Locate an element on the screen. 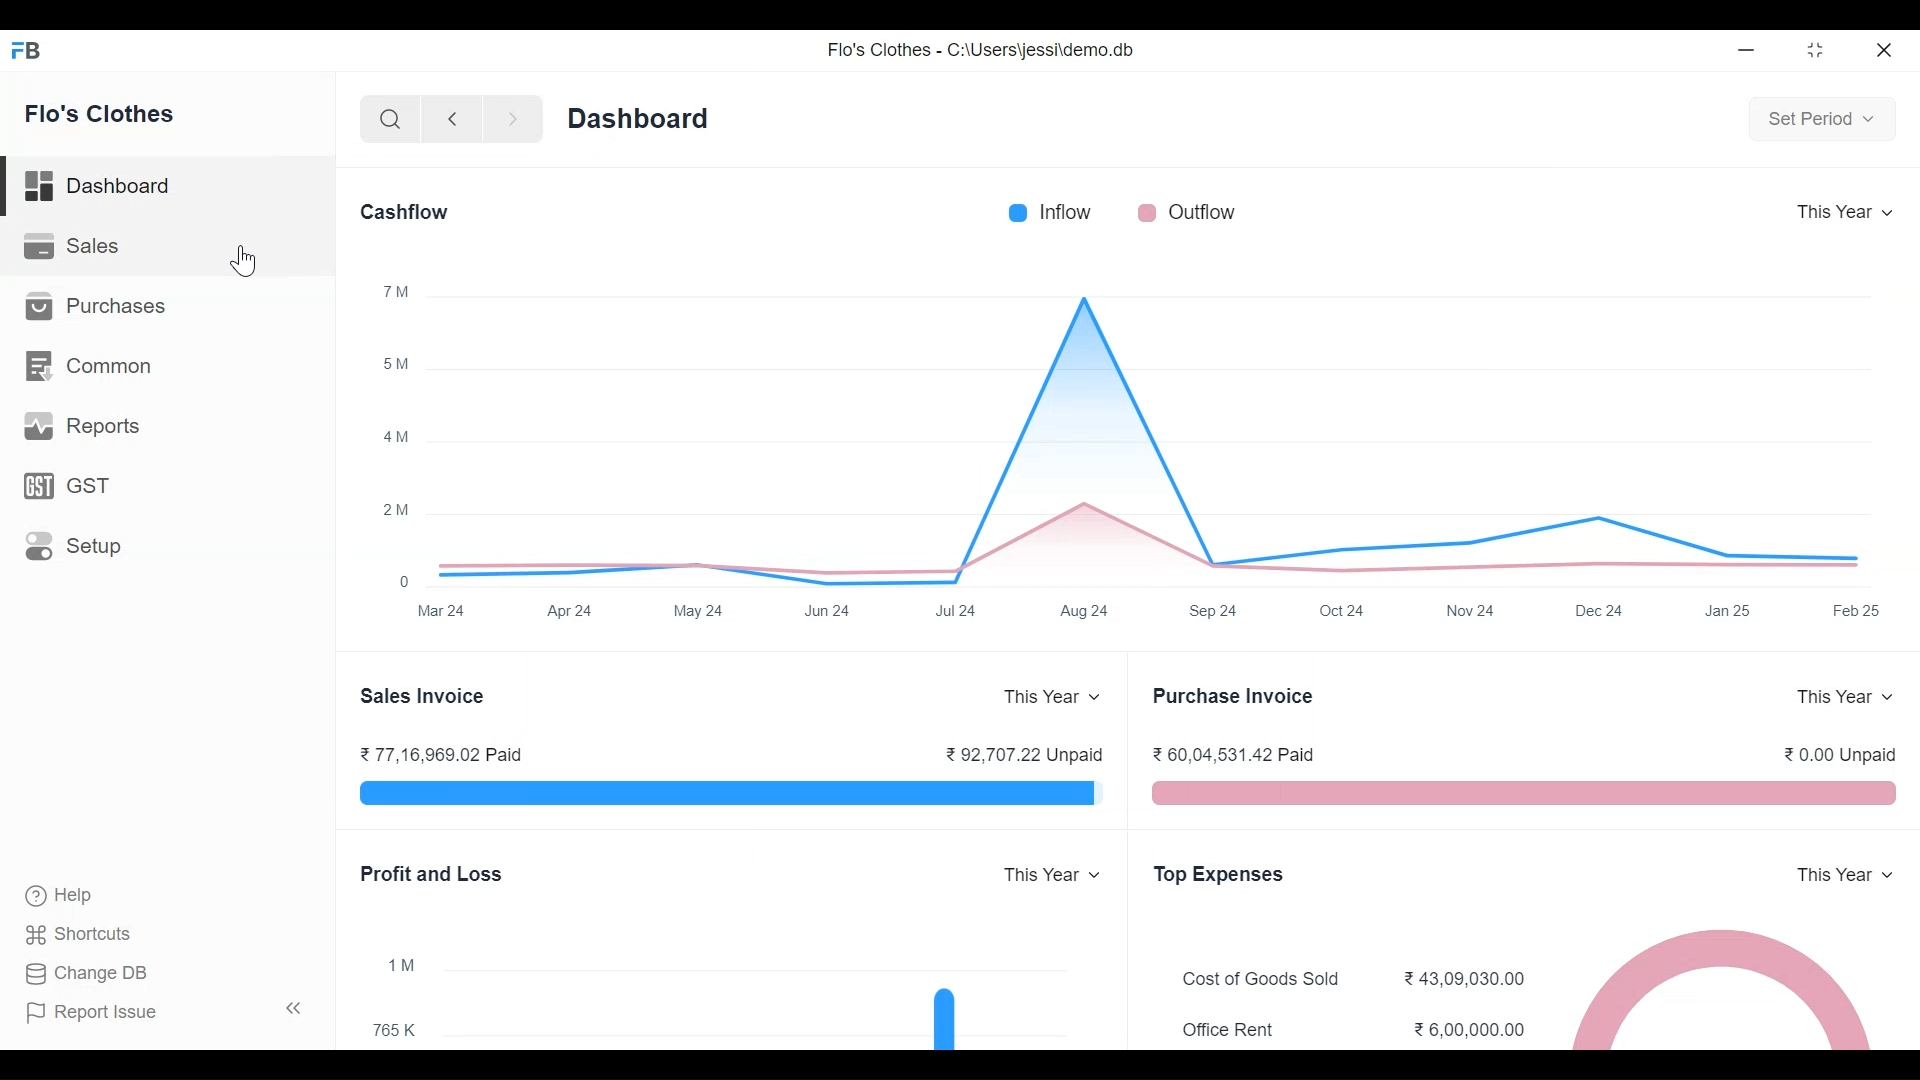 The width and height of the screenshot is (1920, 1080). ‘Help is located at coordinates (61, 895).